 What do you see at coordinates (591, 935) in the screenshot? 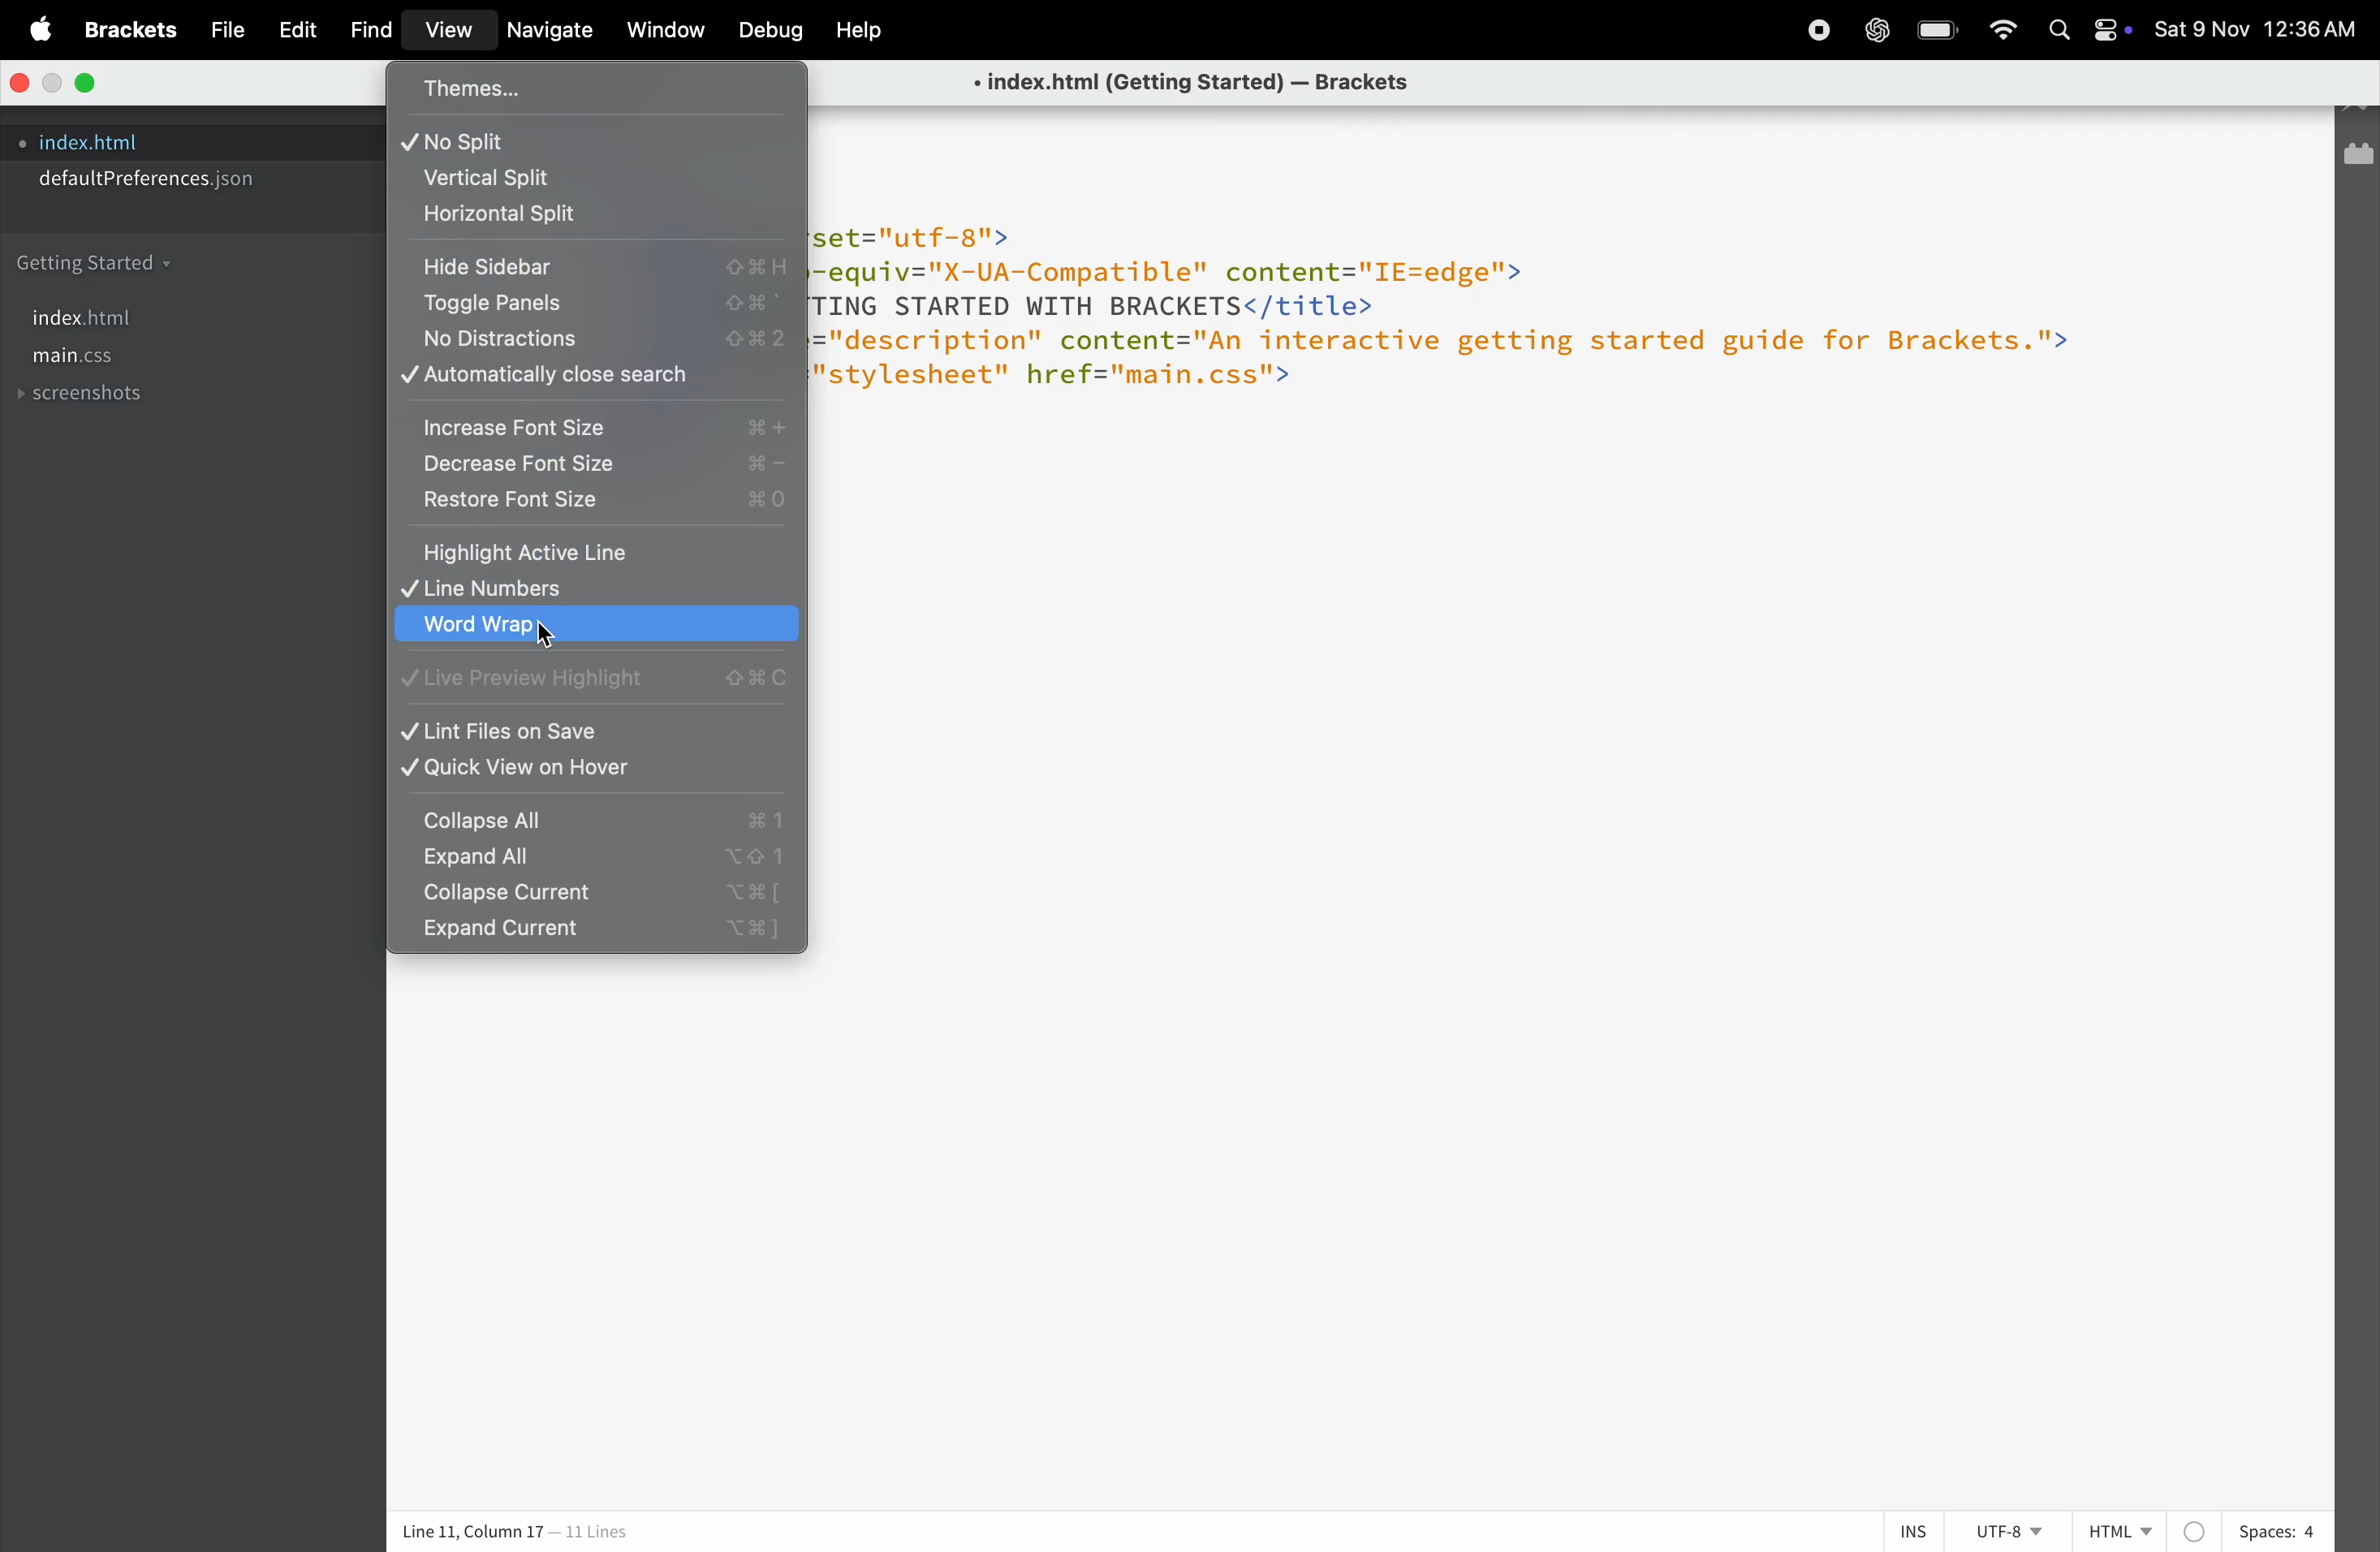
I see `expand current` at bounding box center [591, 935].